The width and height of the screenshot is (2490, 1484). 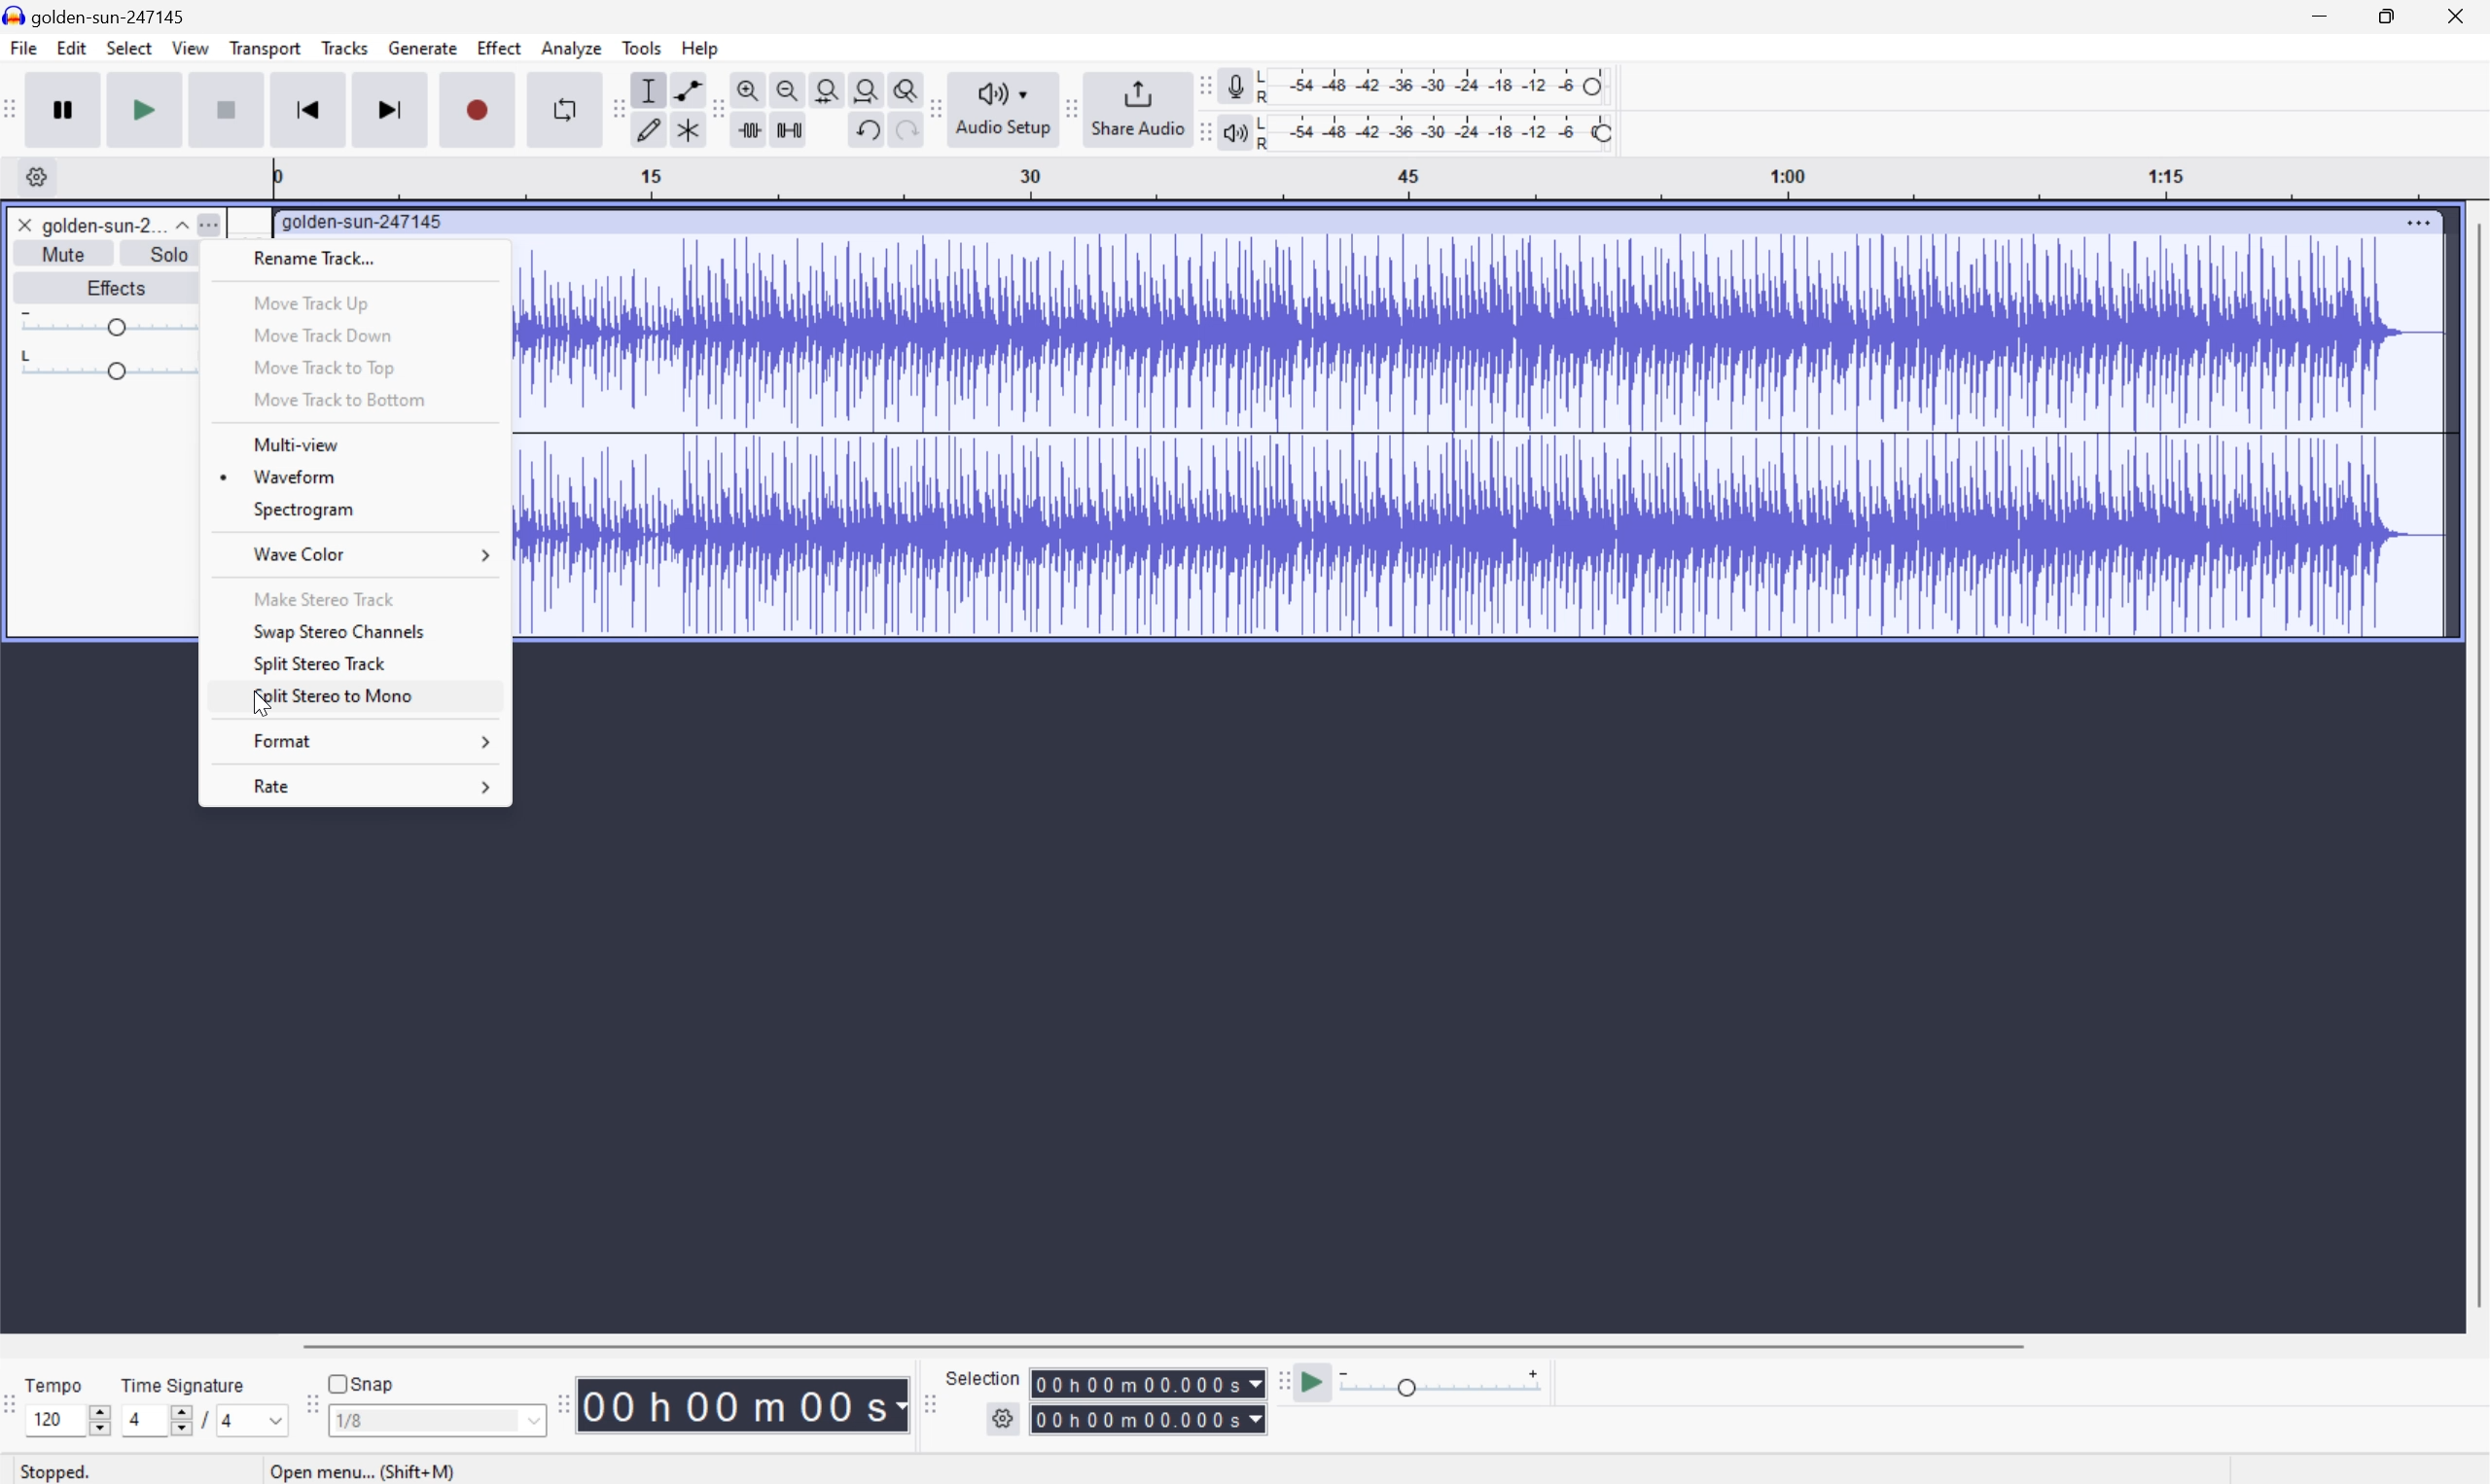 What do you see at coordinates (285, 742) in the screenshot?
I see `Format` at bounding box center [285, 742].